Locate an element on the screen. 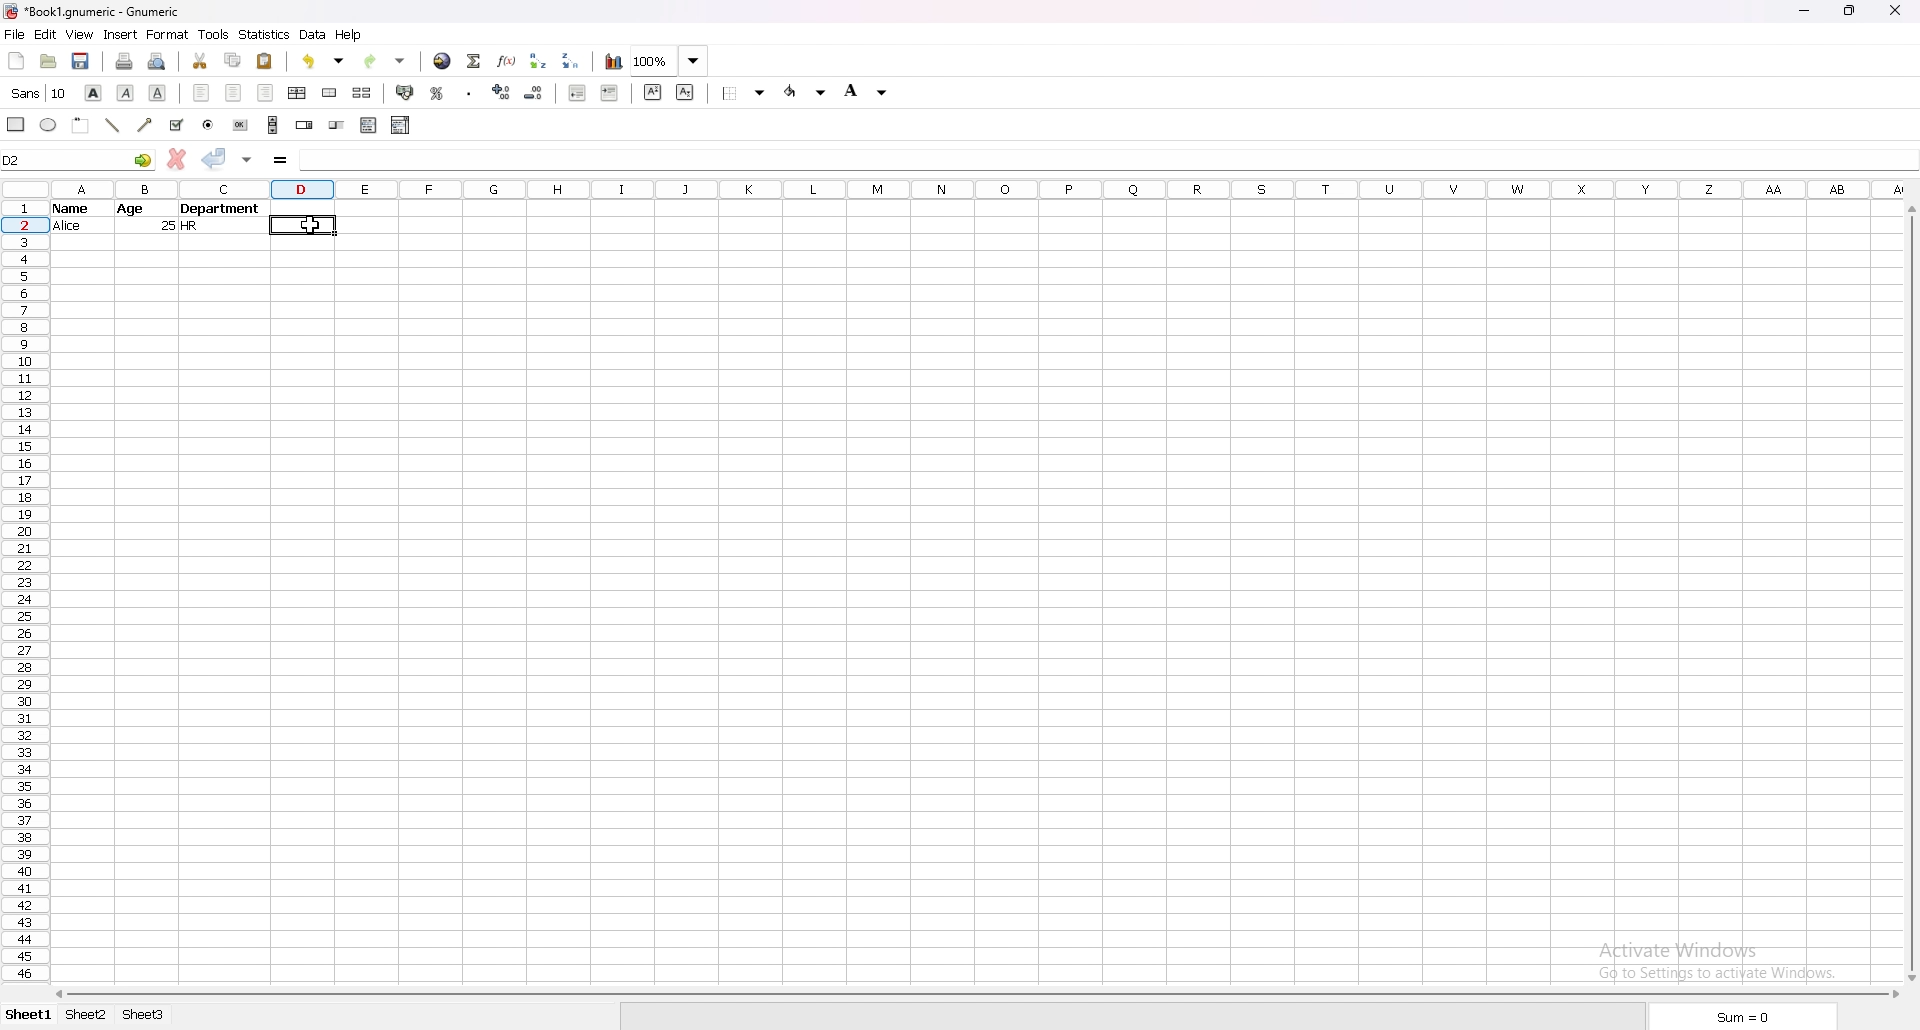  copy is located at coordinates (233, 60).